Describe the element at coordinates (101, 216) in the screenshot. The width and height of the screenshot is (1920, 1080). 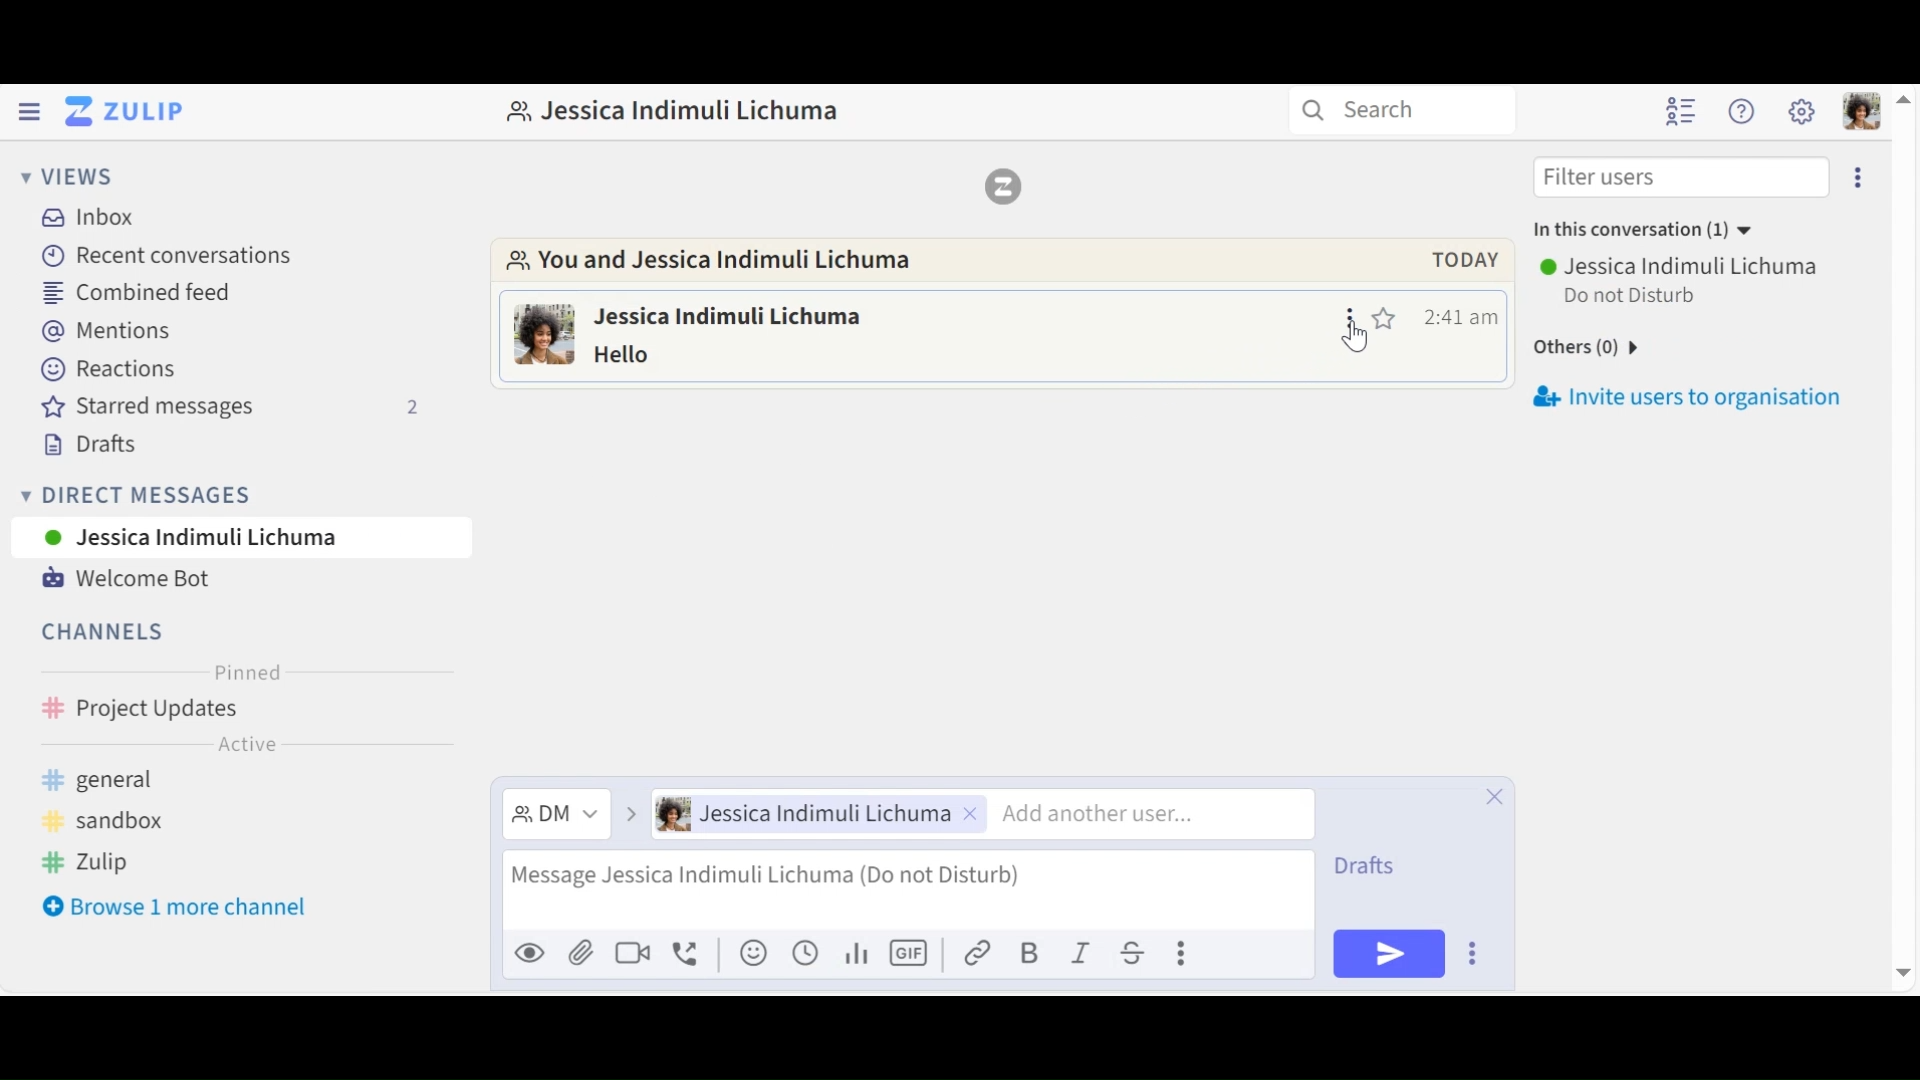
I see `Inbox` at that location.